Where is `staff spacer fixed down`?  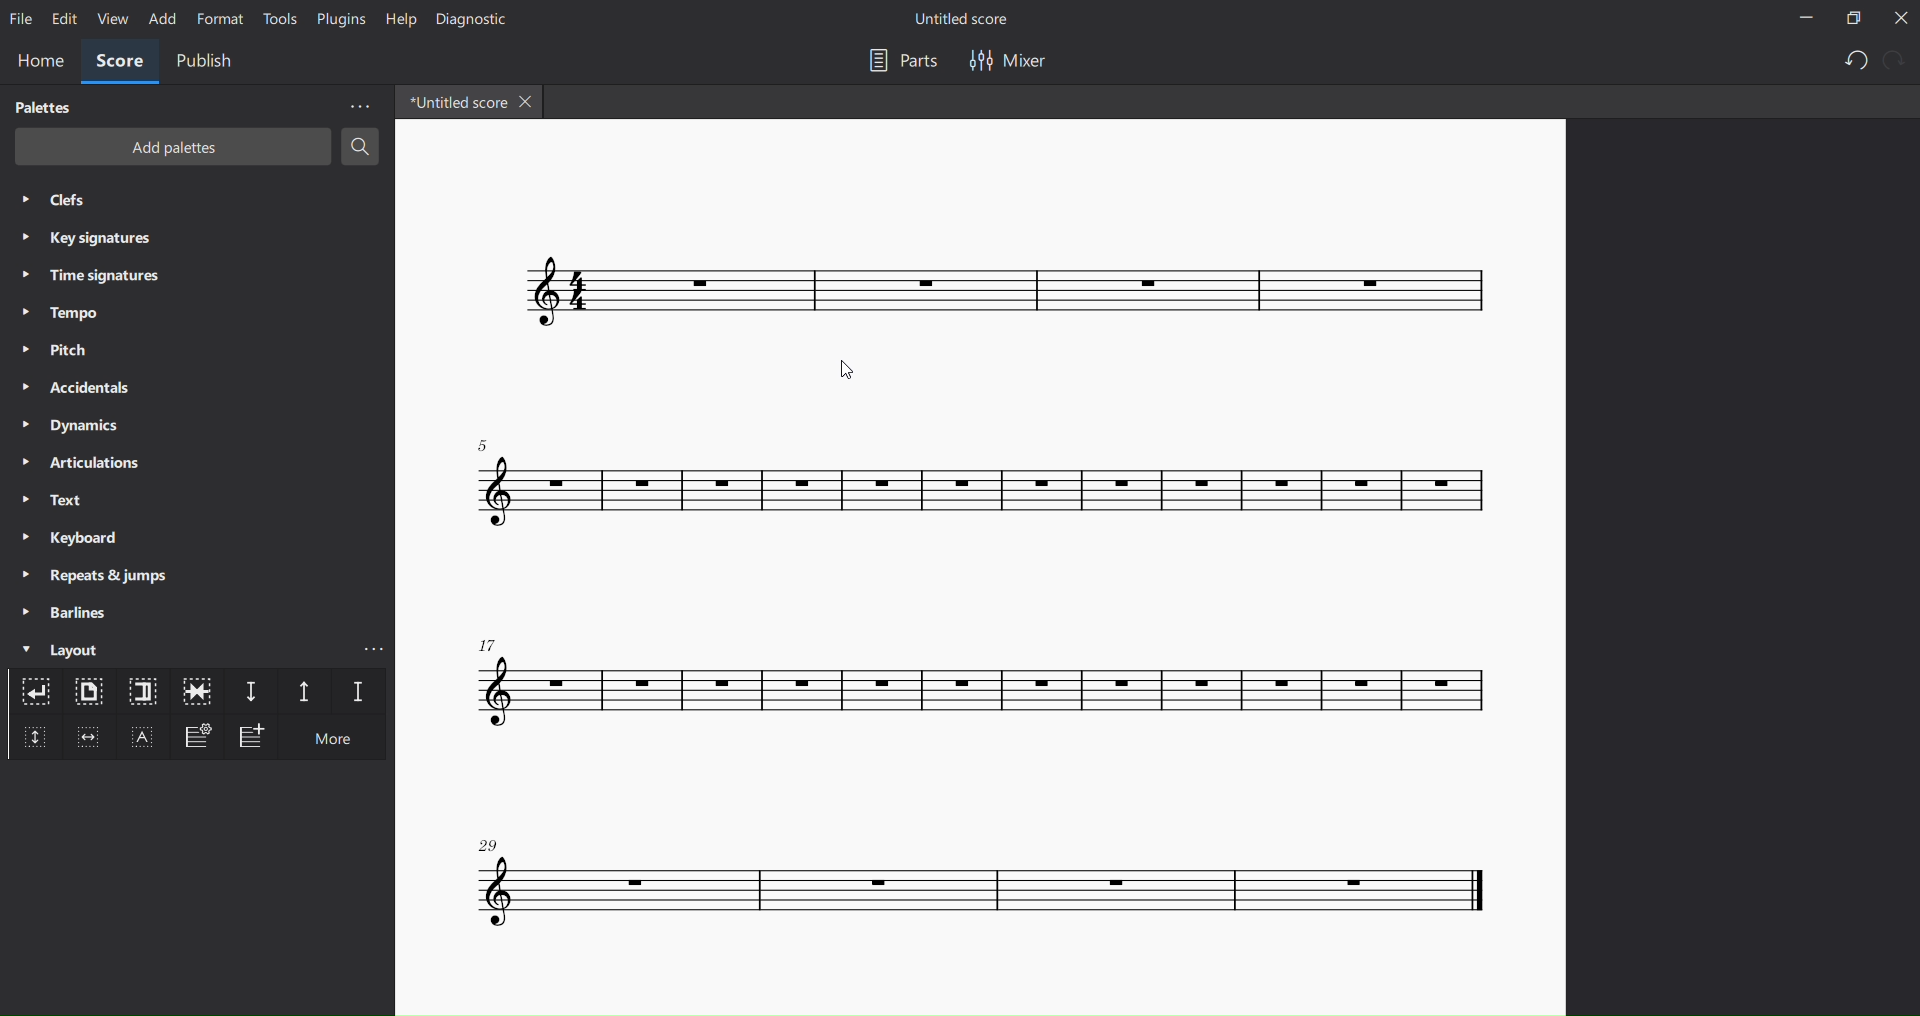
staff spacer fixed down is located at coordinates (353, 694).